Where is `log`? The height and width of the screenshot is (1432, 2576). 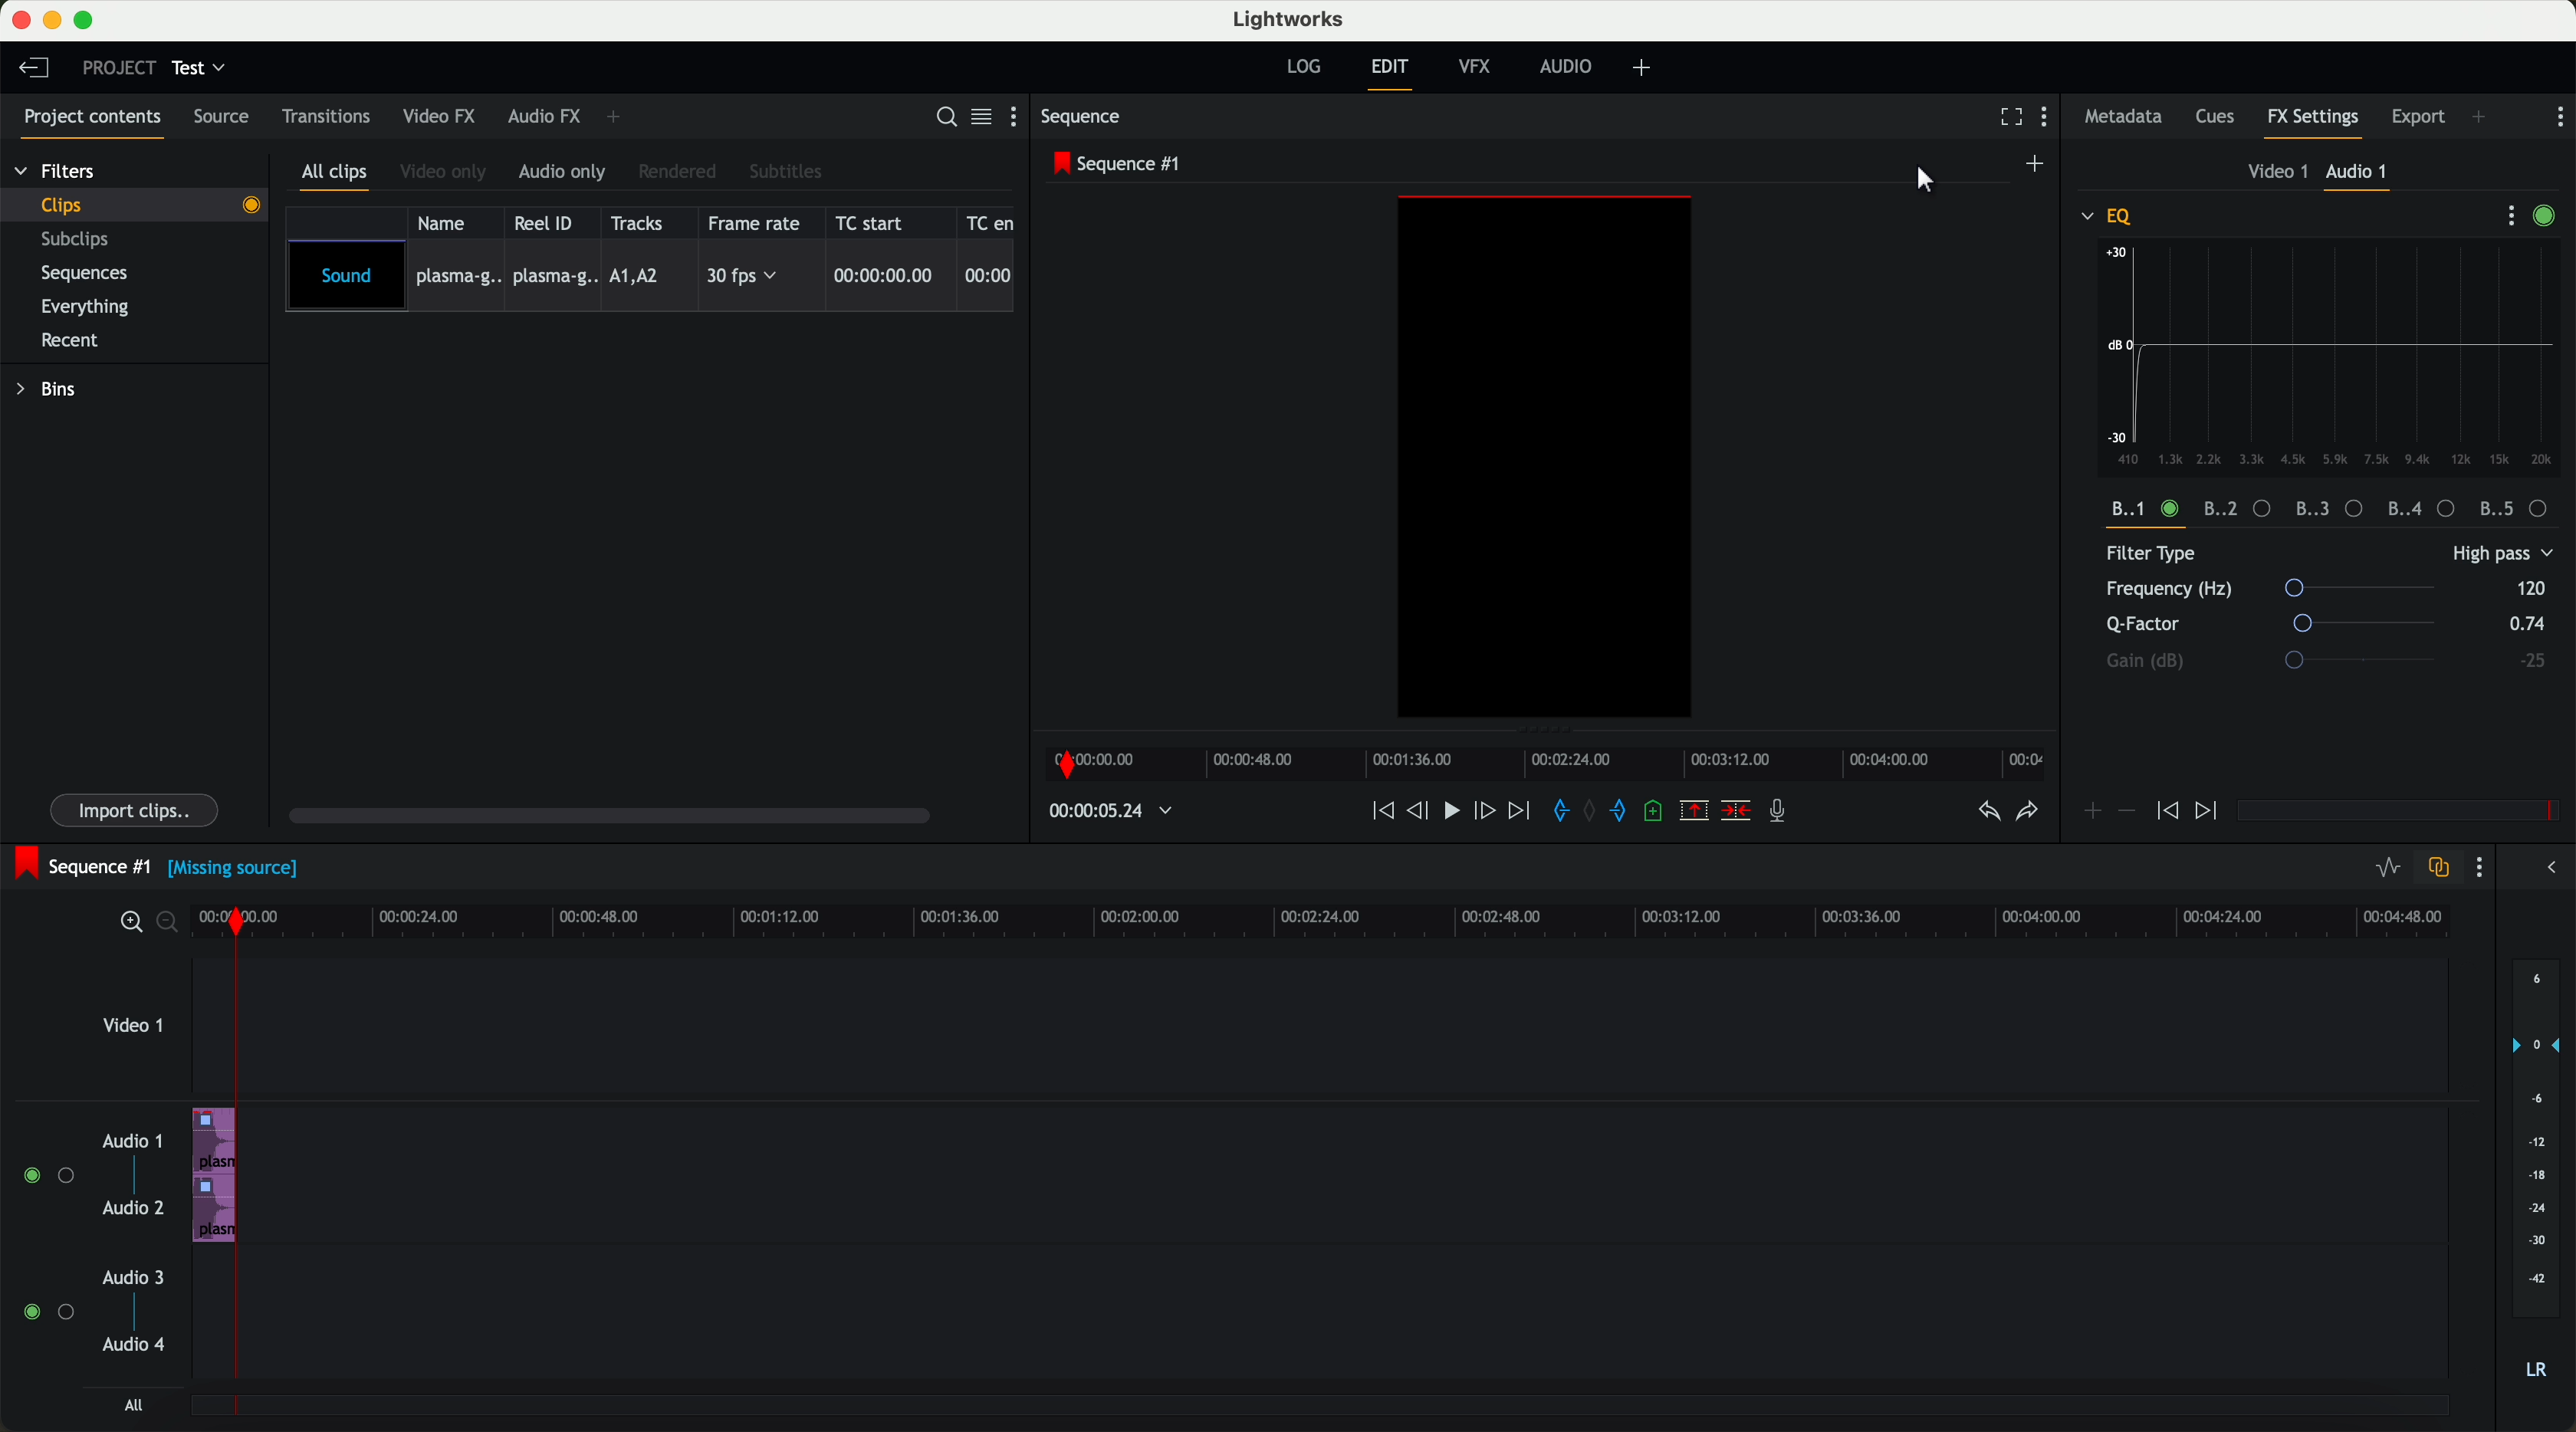 log is located at coordinates (1302, 67).